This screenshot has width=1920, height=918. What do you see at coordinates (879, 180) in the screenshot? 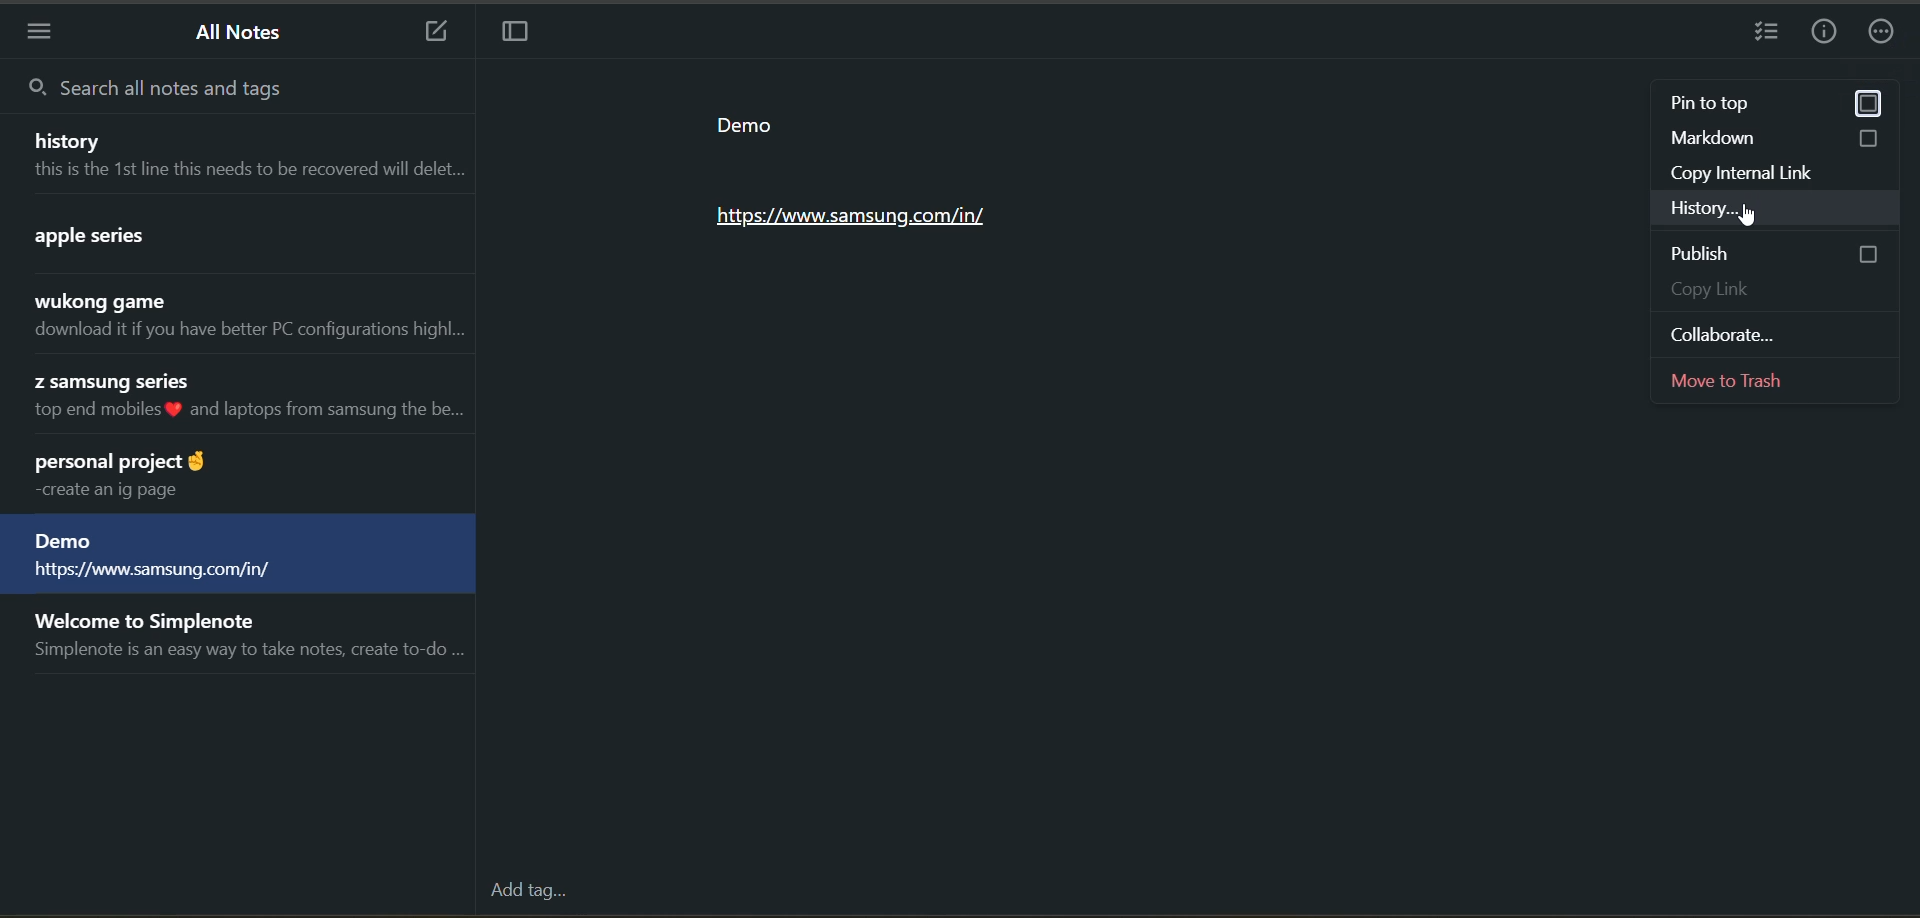
I see `data from current note` at bounding box center [879, 180].